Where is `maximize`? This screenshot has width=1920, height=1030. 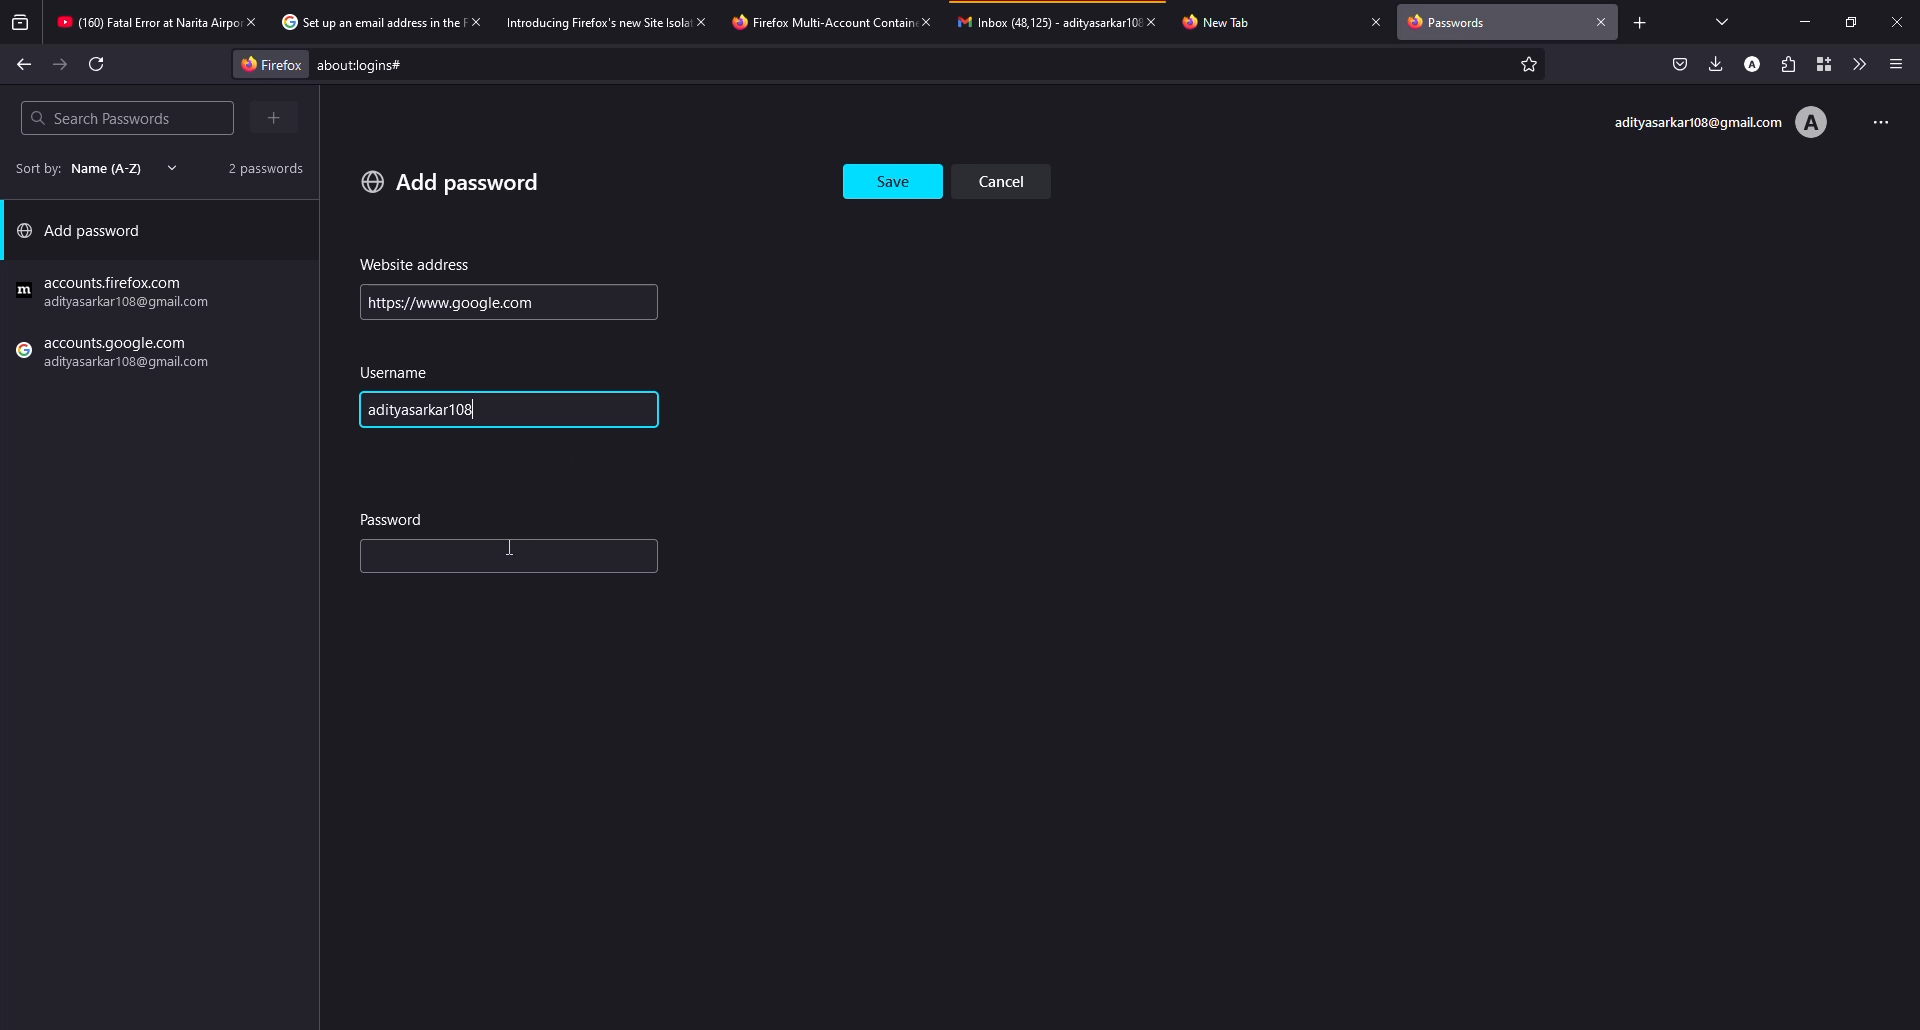
maximize is located at coordinates (1846, 22).